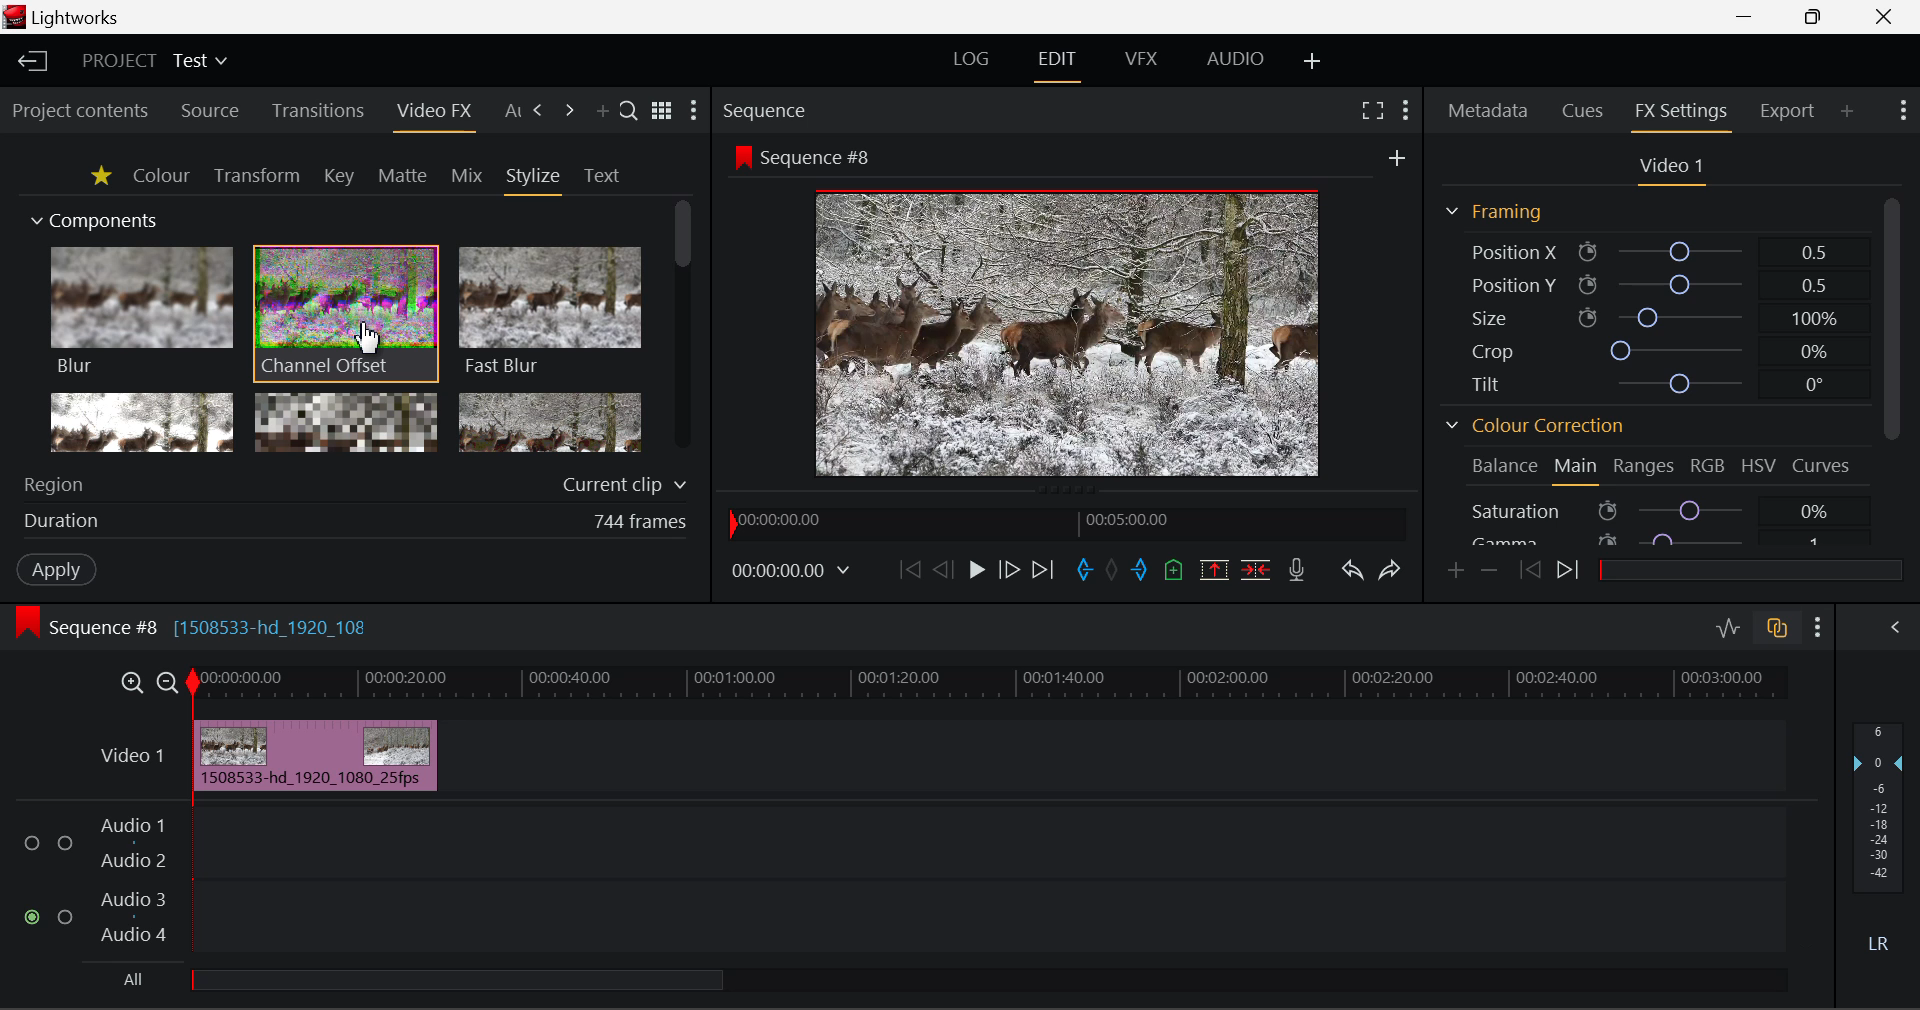 The height and width of the screenshot is (1010, 1920). What do you see at coordinates (1644, 466) in the screenshot?
I see `Ranges` at bounding box center [1644, 466].